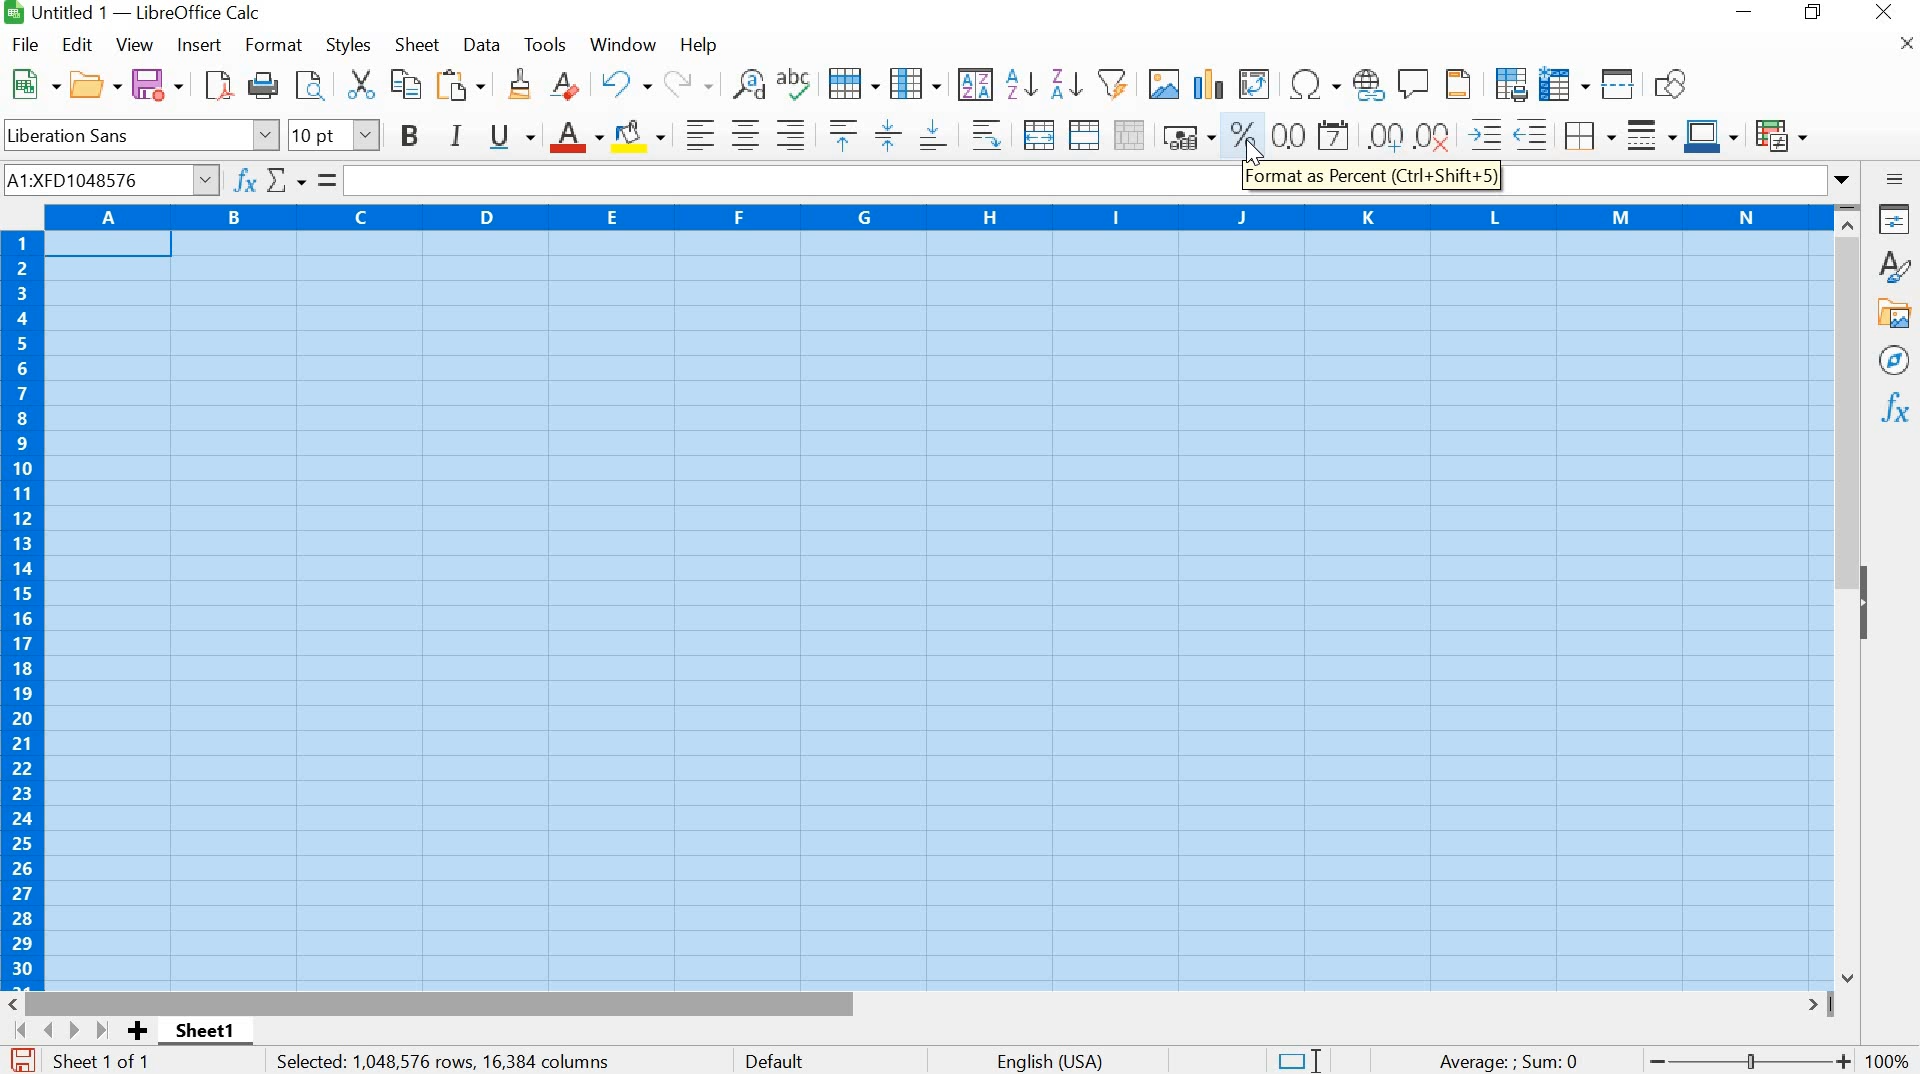 This screenshot has width=1920, height=1074. Describe the element at coordinates (80, 44) in the screenshot. I see `EDIT` at that location.